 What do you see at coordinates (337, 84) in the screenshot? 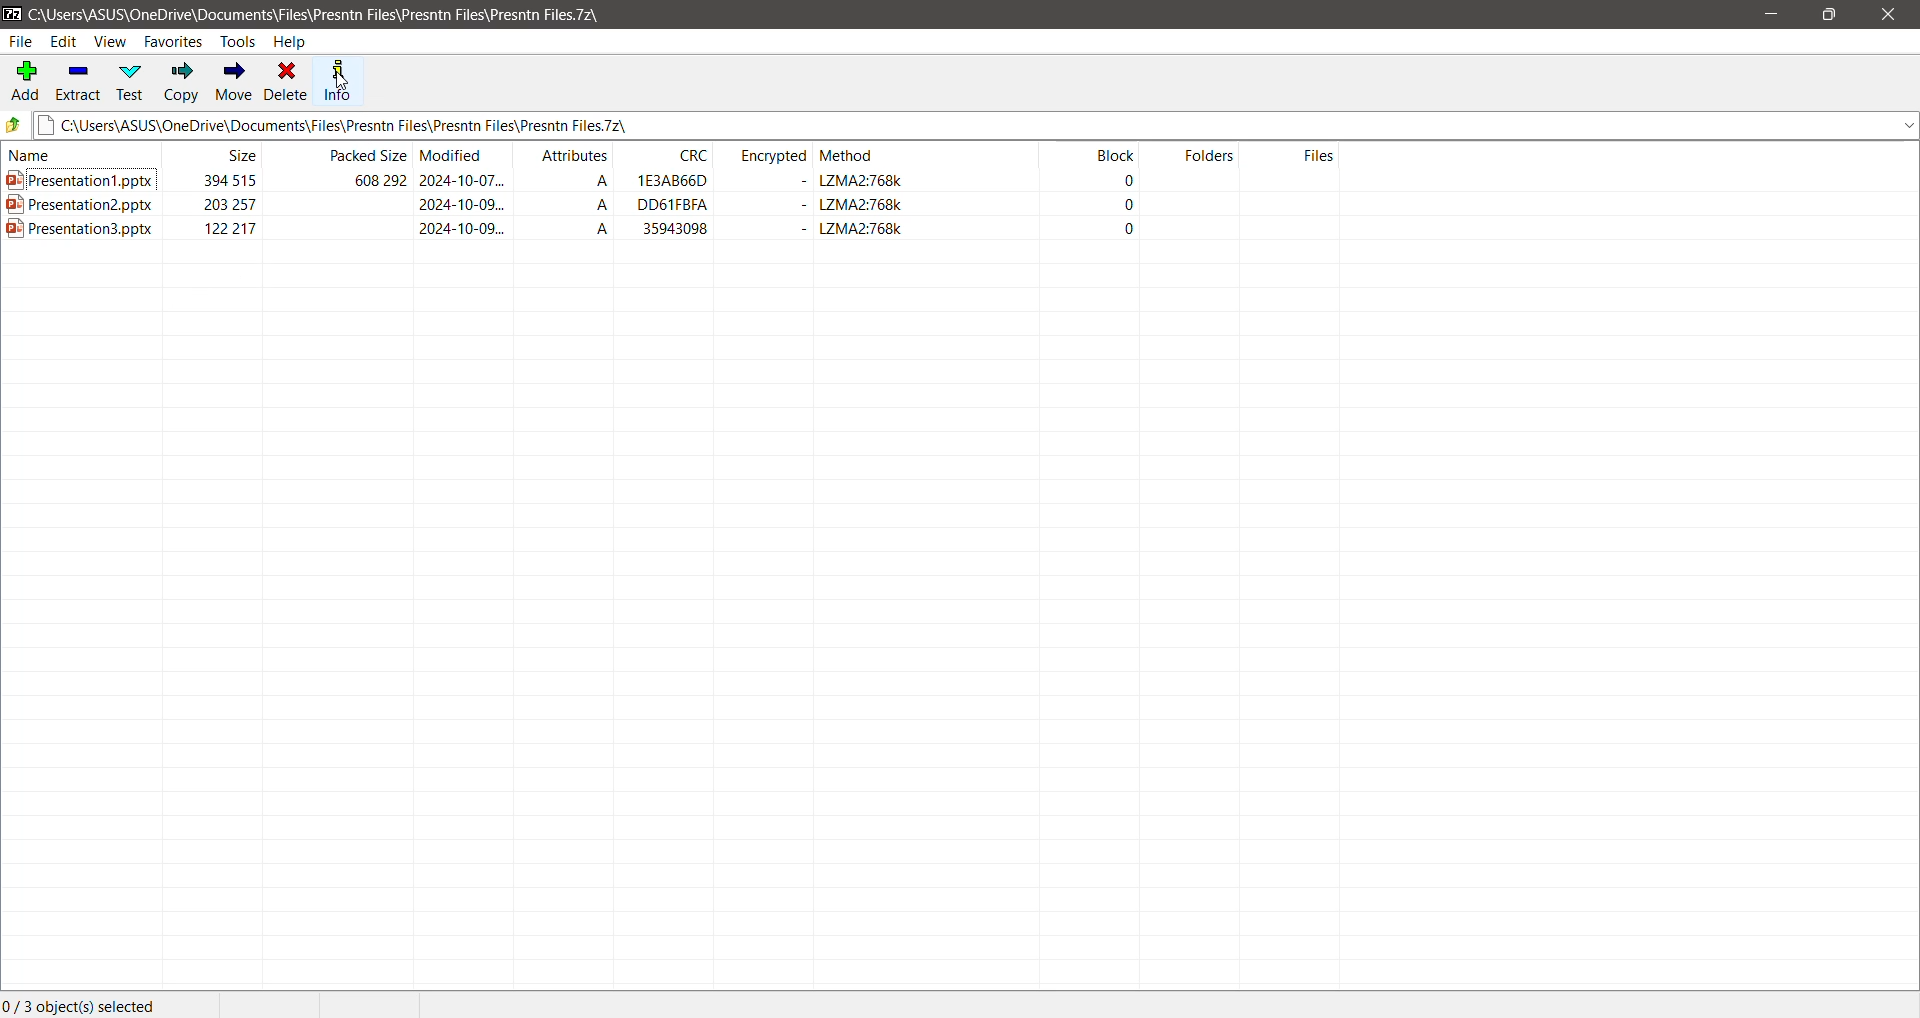
I see `Info` at bounding box center [337, 84].